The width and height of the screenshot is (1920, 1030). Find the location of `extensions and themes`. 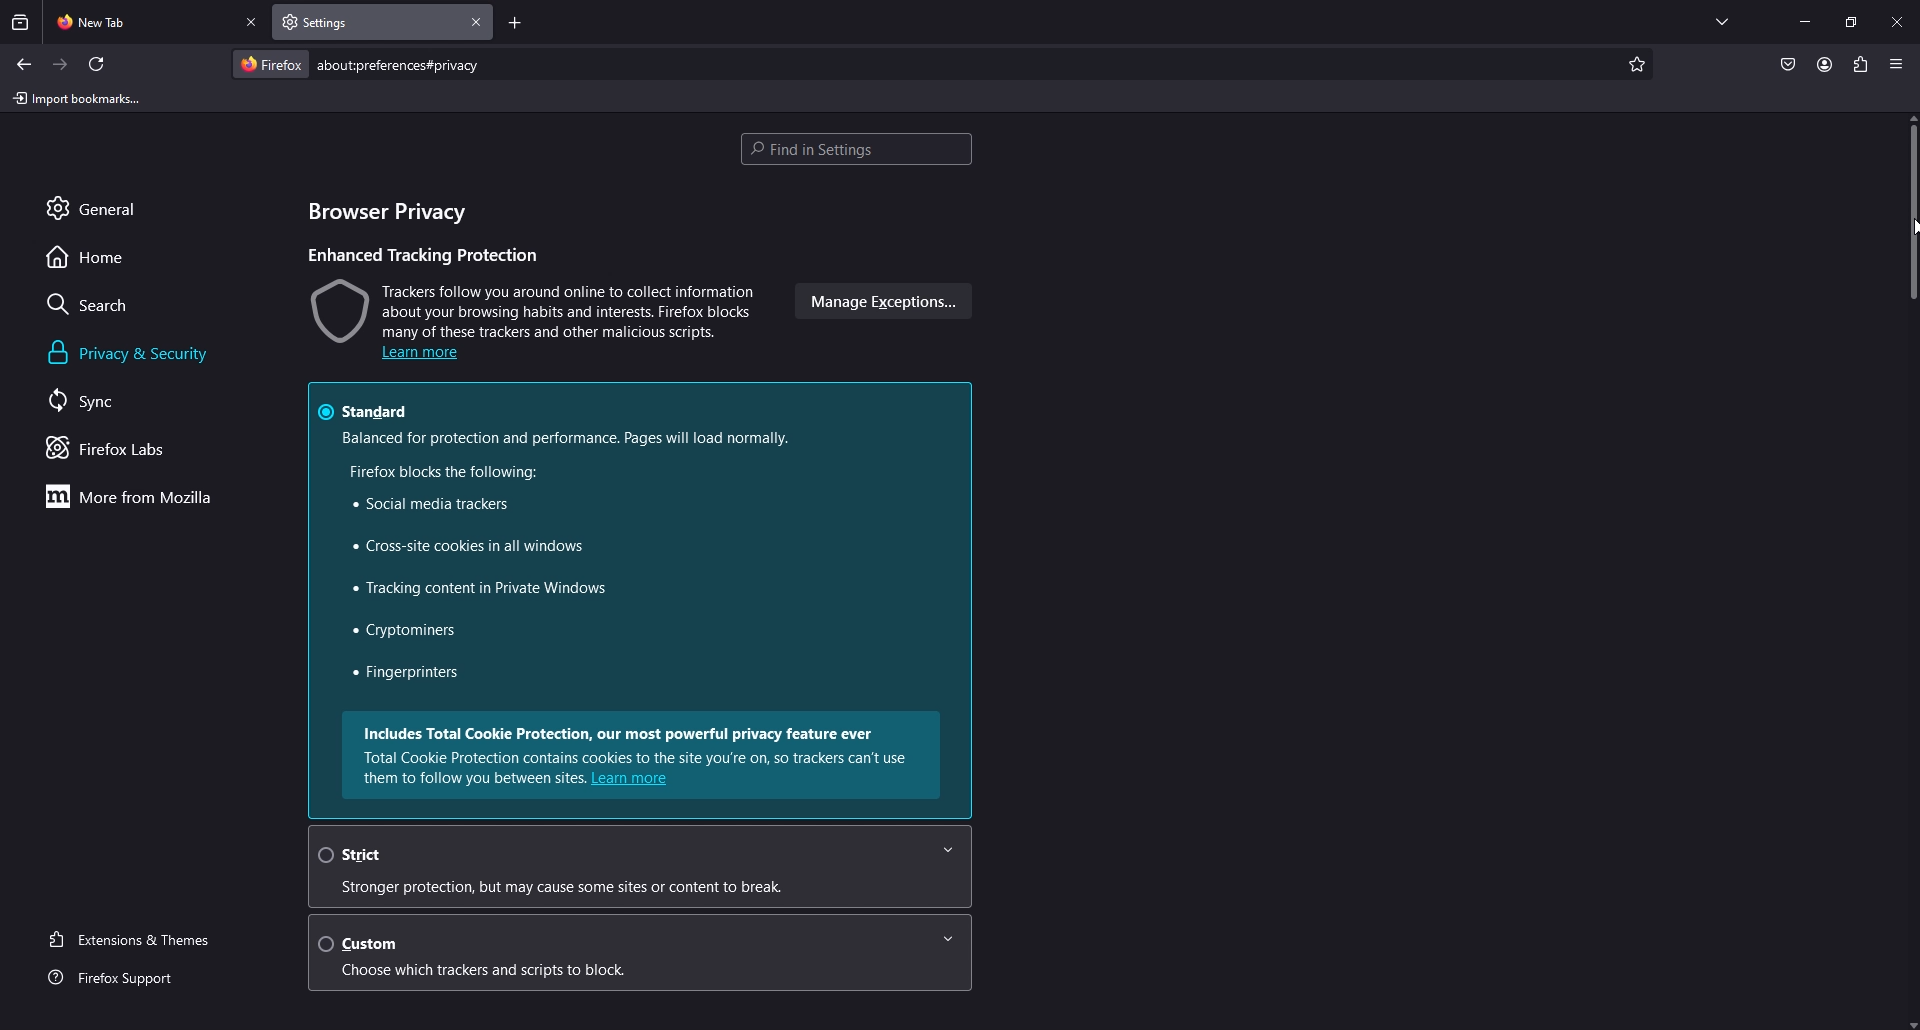

extensions and themes is located at coordinates (142, 937).